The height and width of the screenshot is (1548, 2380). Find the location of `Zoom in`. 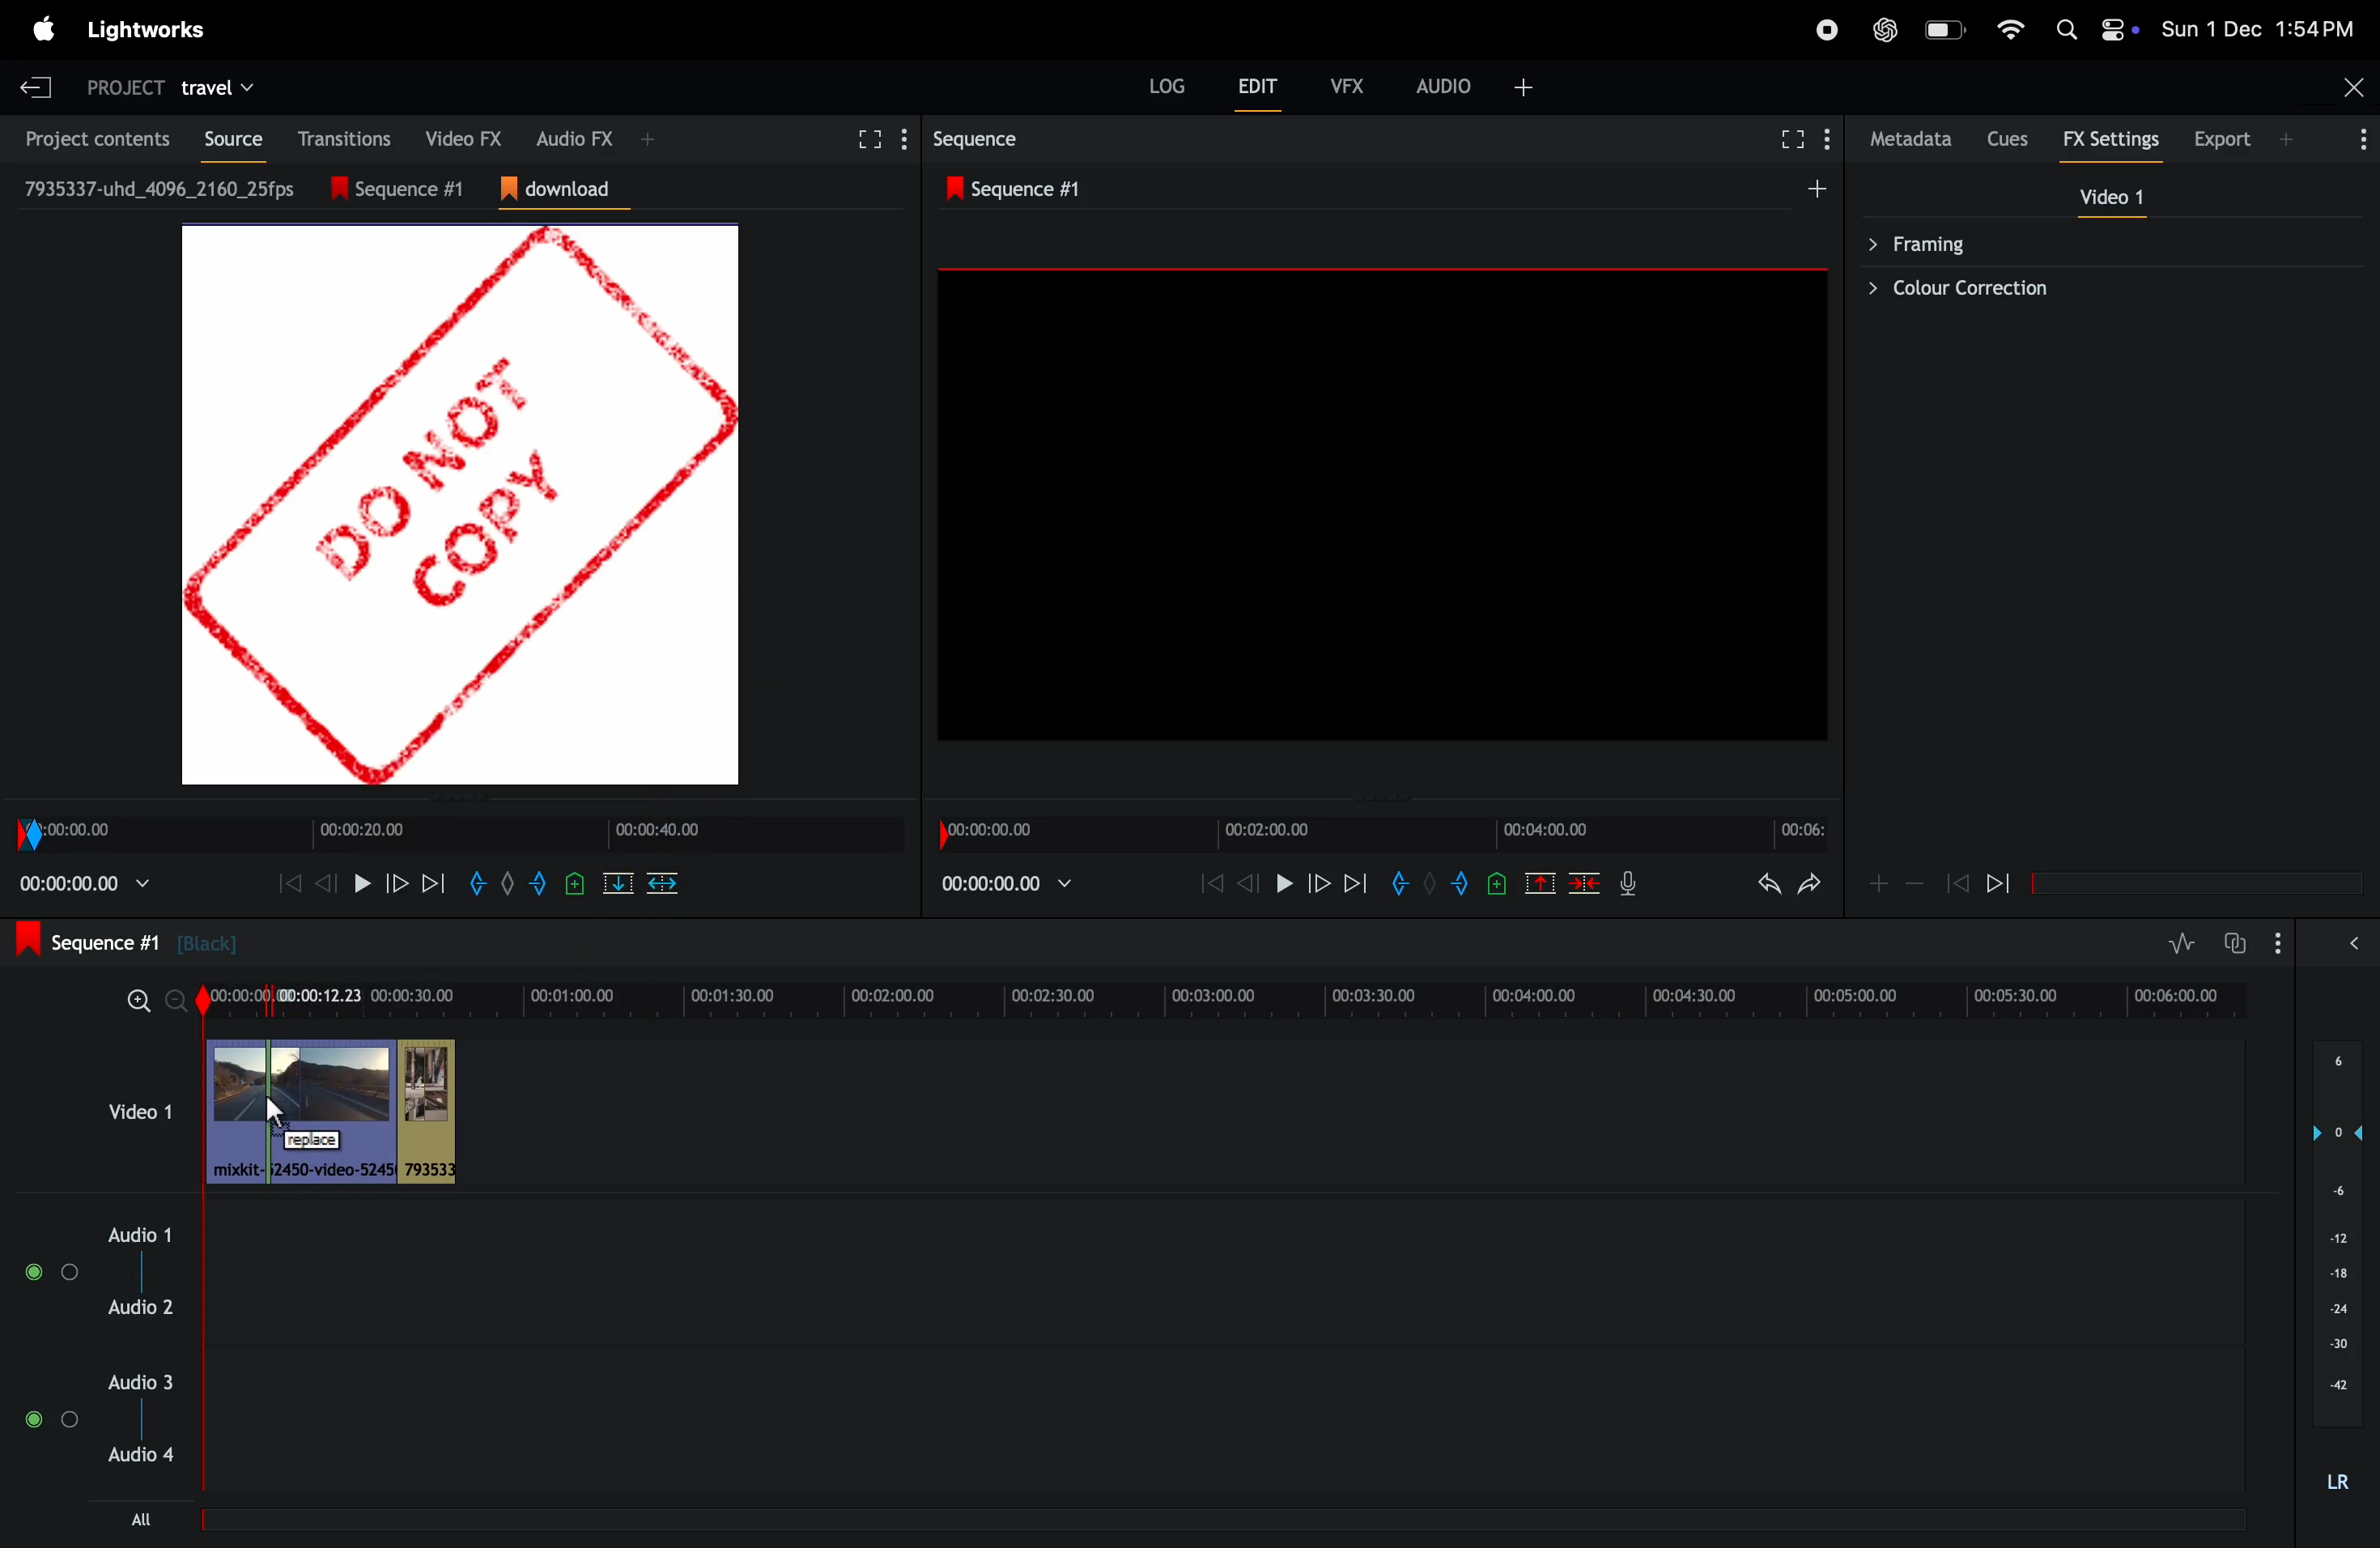

Zoom in is located at coordinates (139, 1001).